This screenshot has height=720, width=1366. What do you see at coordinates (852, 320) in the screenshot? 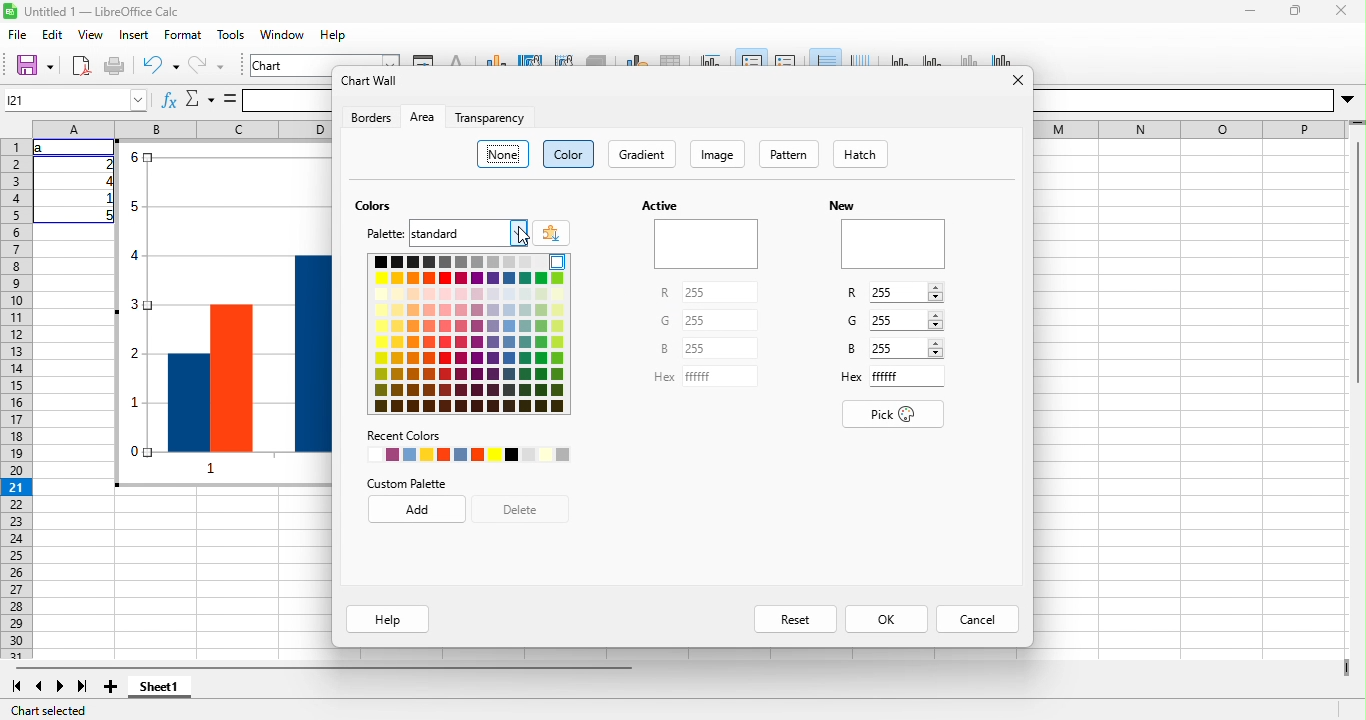
I see `G` at bounding box center [852, 320].